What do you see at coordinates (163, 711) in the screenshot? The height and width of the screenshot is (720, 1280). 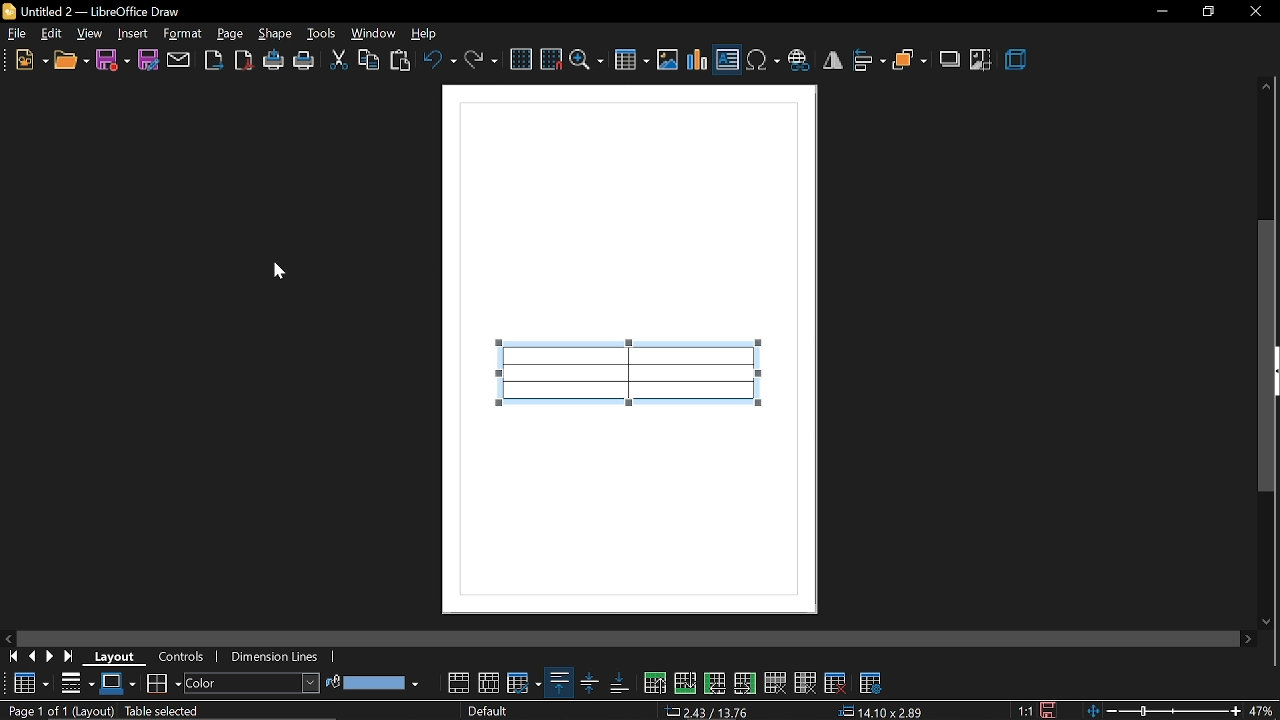 I see `Table selected` at bounding box center [163, 711].